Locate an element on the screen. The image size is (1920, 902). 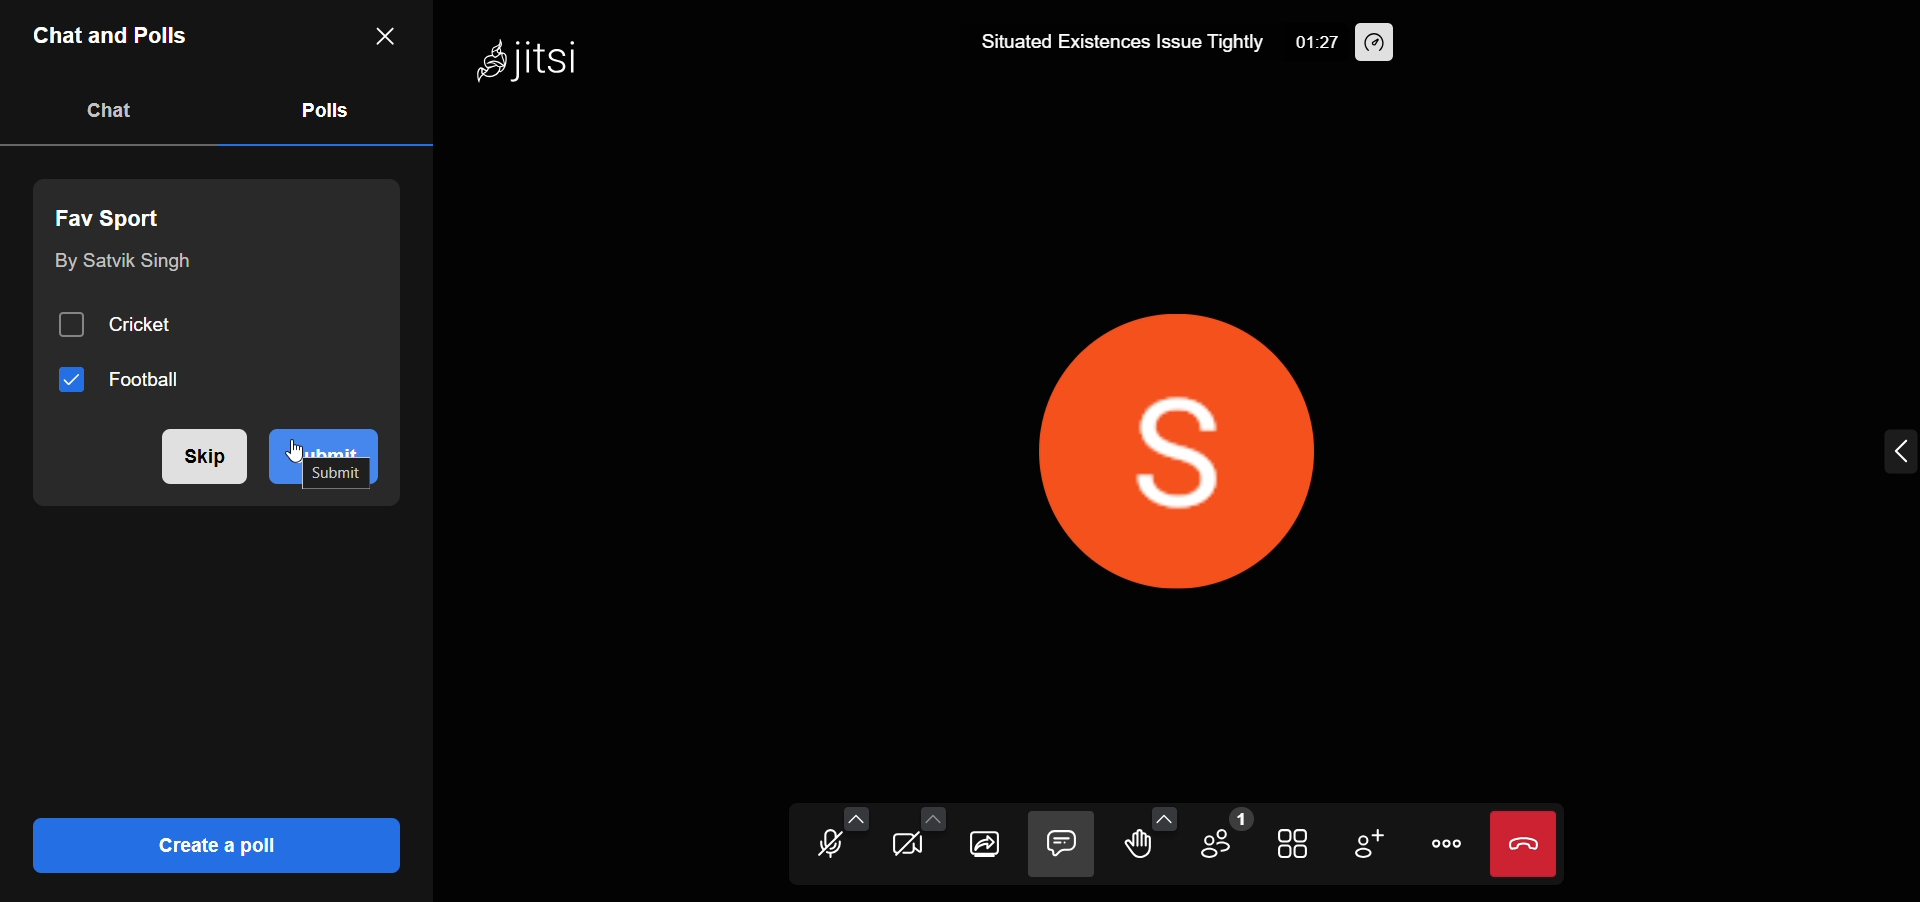
skip is located at coordinates (205, 459).